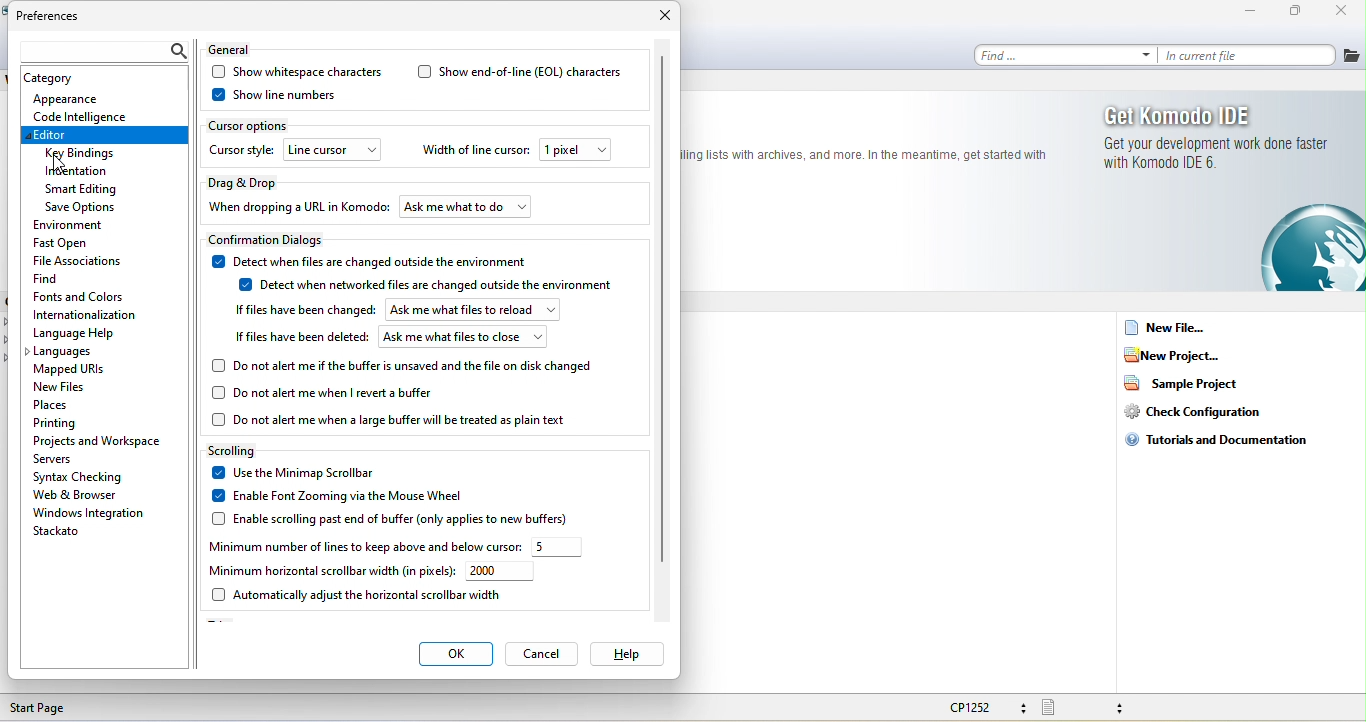  Describe the element at coordinates (297, 72) in the screenshot. I see `show whitespace characters` at that location.